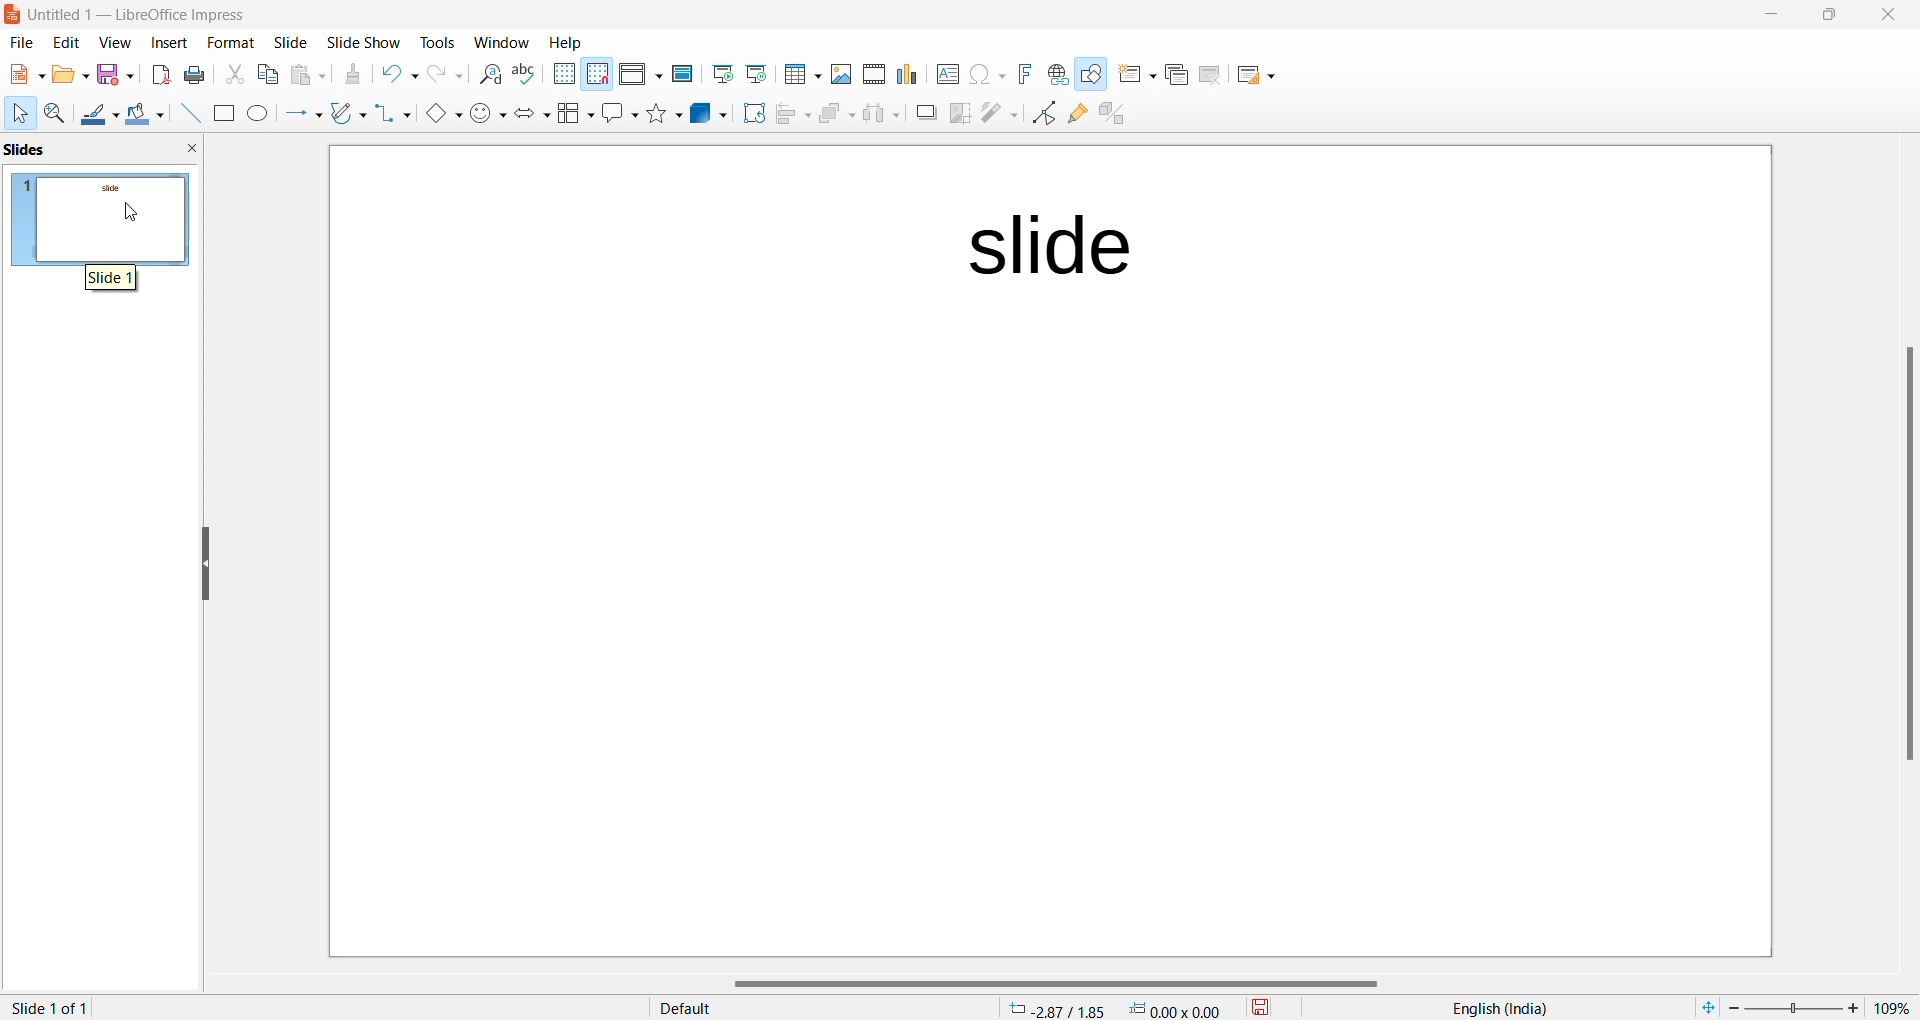  I want to click on cursor, so click(133, 211).